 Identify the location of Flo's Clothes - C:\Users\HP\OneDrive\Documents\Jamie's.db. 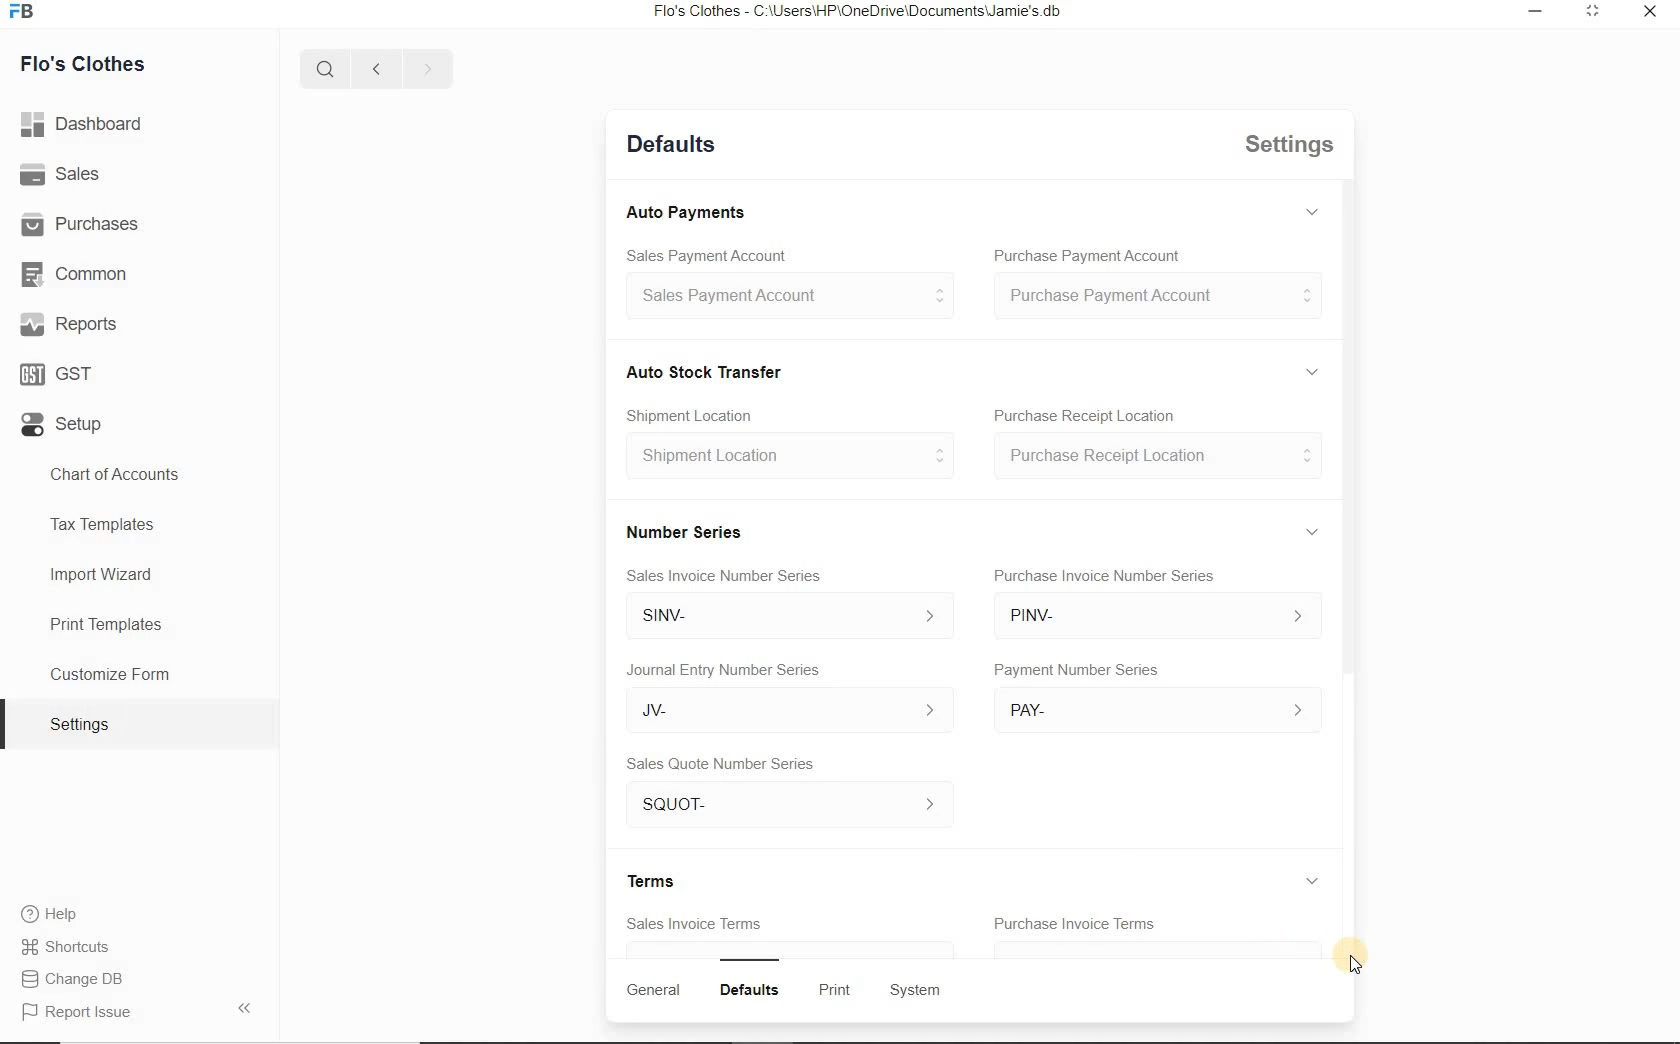
(864, 13).